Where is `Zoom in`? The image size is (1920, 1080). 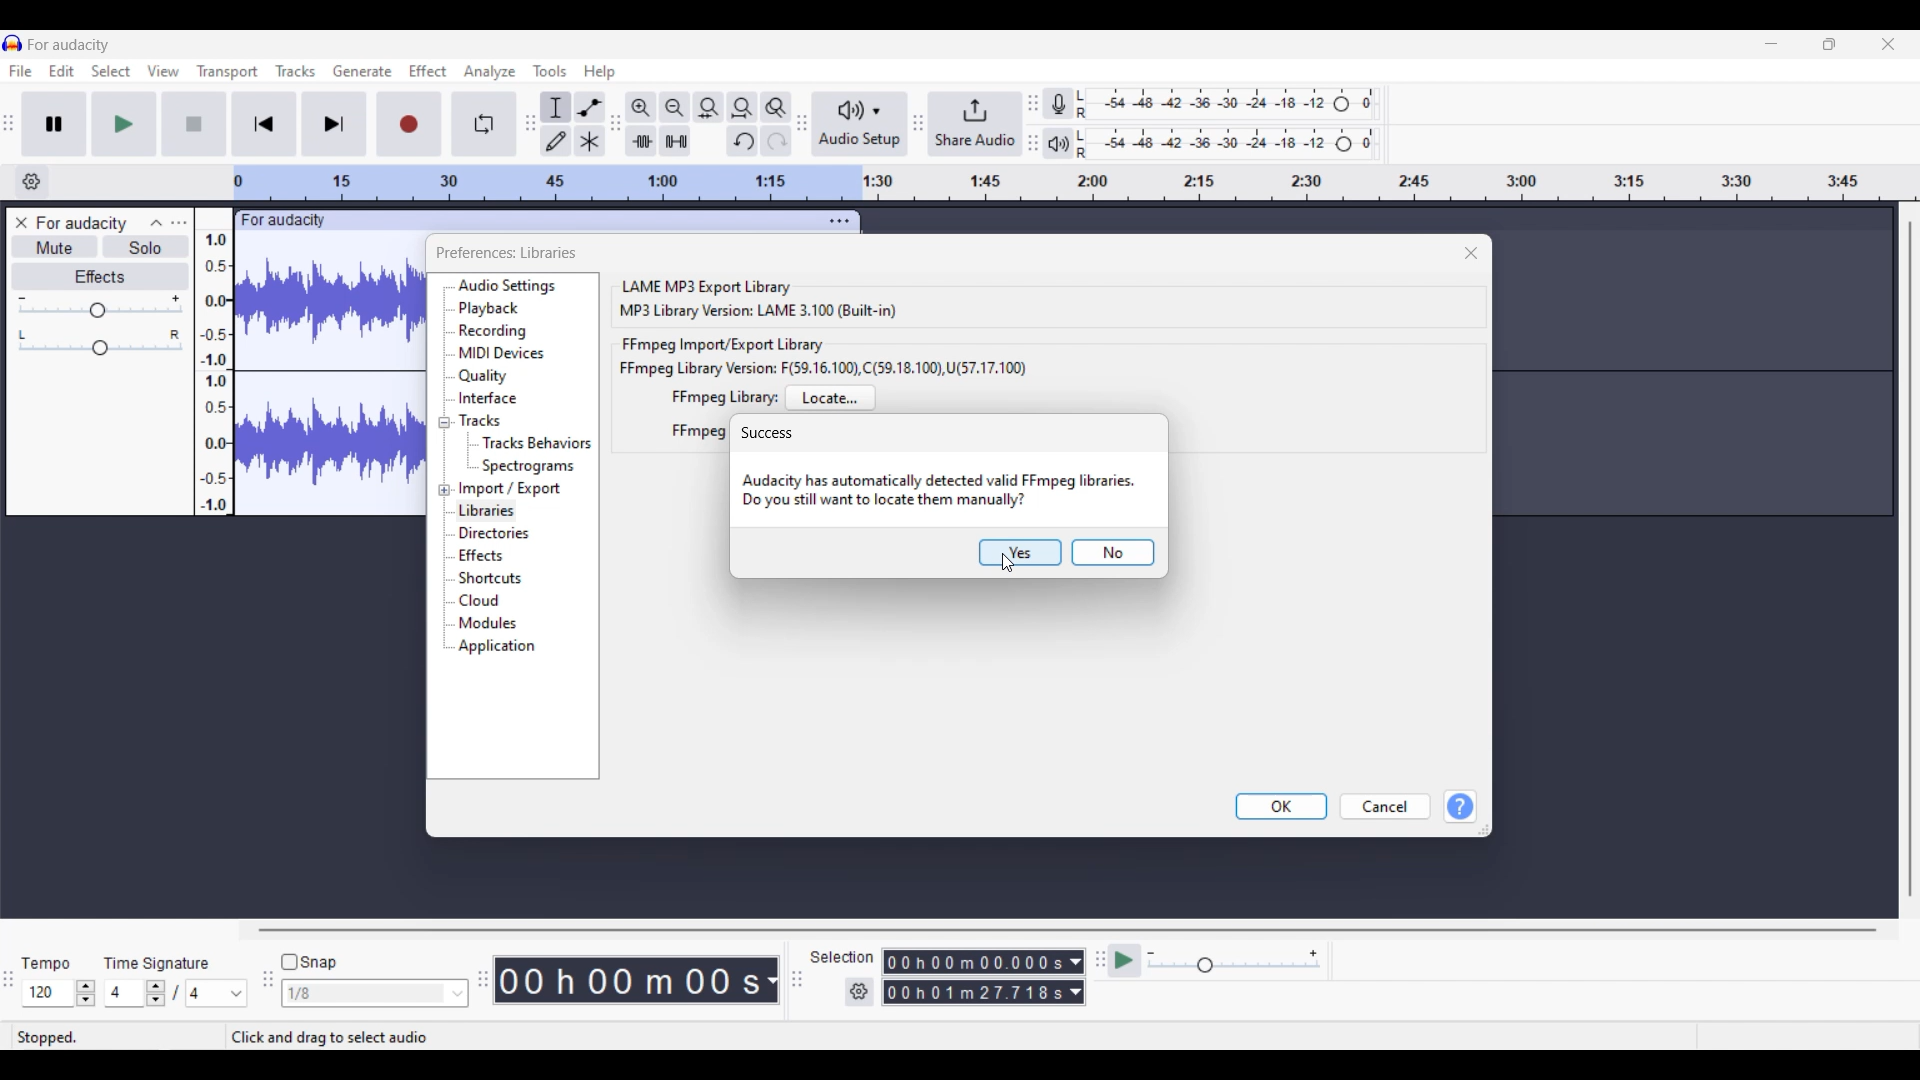 Zoom in is located at coordinates (641, 108).